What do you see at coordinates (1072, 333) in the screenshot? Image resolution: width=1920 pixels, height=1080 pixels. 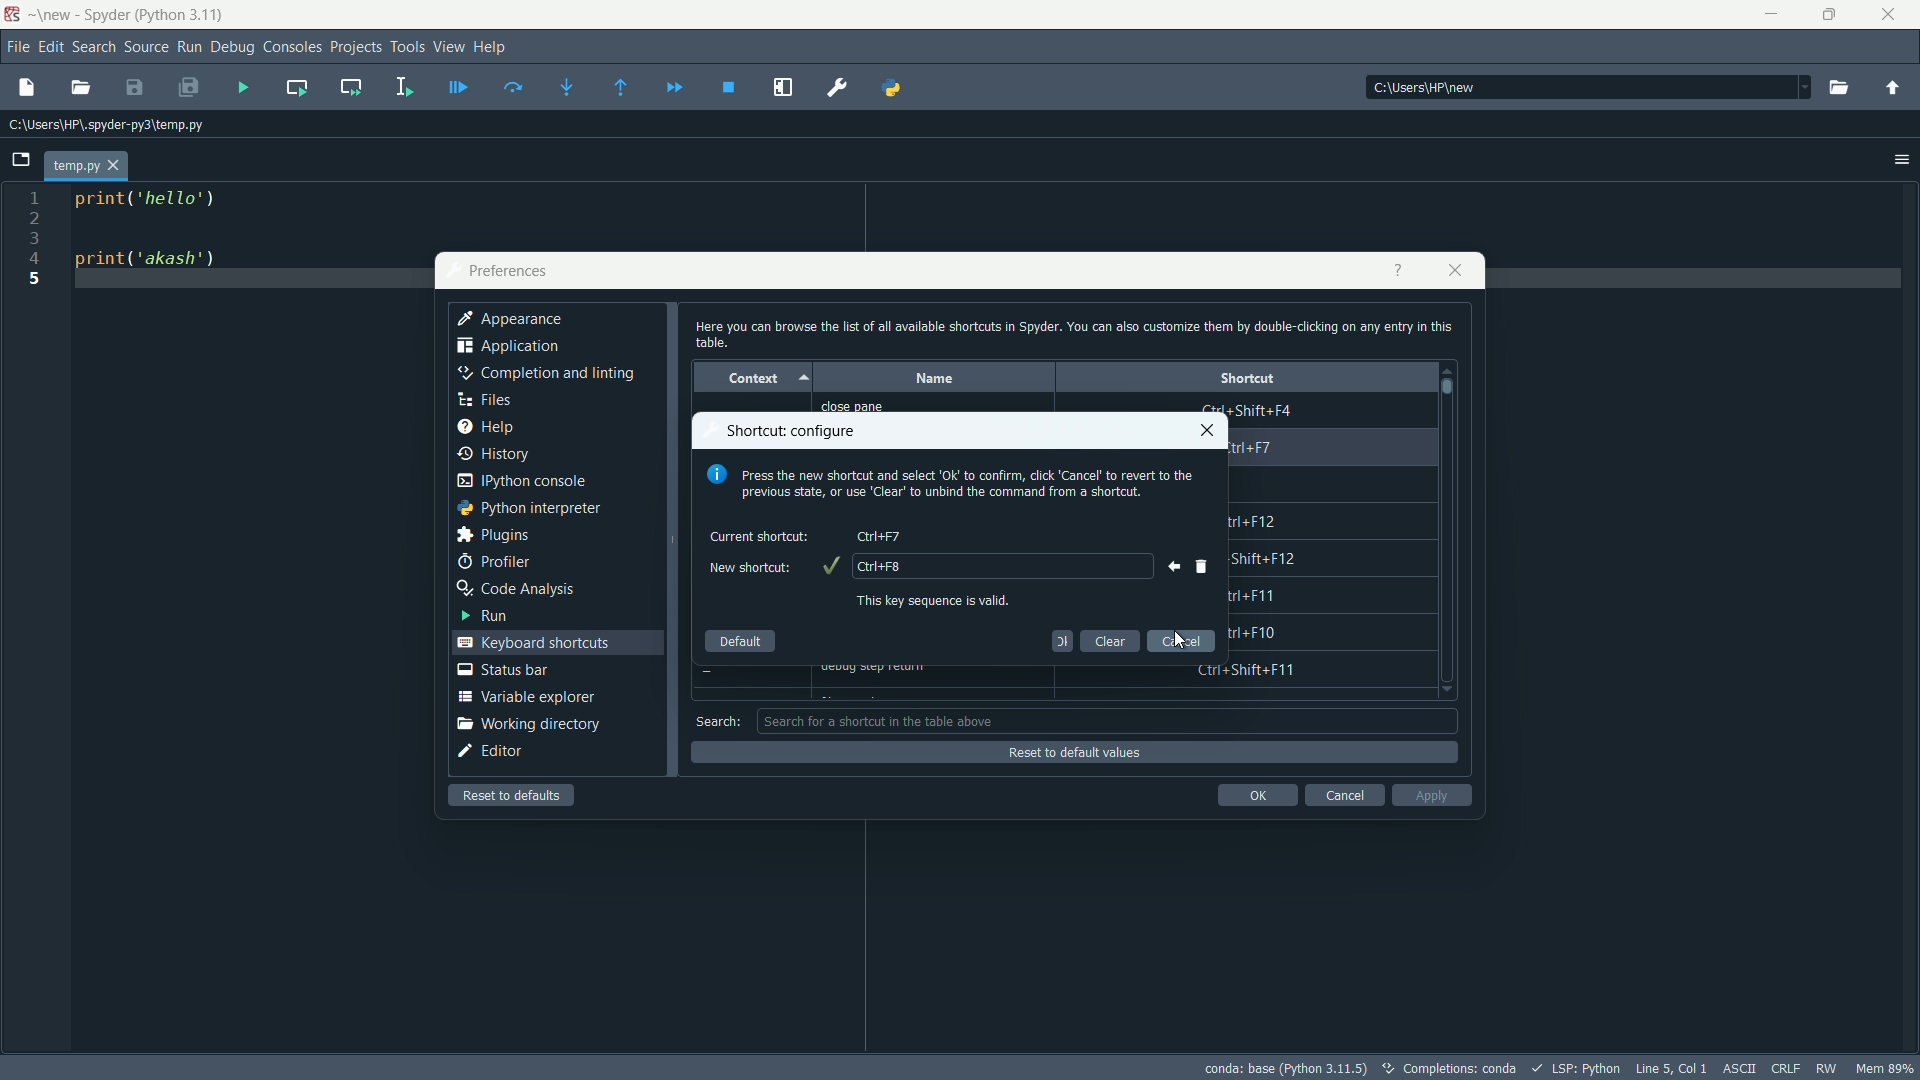 I see `text - Here you can browse the list of all available shortcuts in Spyder. You can also customize them by double-clicking on any entry in this table.` at bounding box center [1072, 333].